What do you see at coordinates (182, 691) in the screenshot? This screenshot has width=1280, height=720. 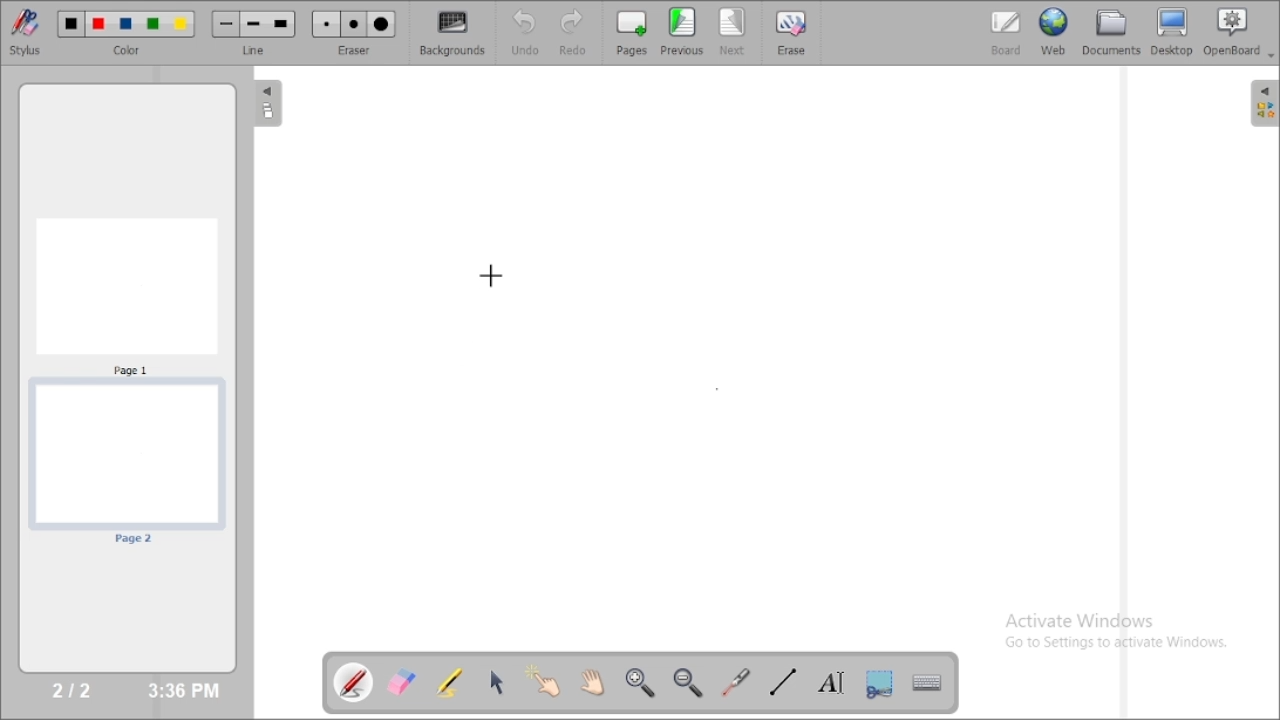 I see `3:36 PM` at bounding box center [182, 691].